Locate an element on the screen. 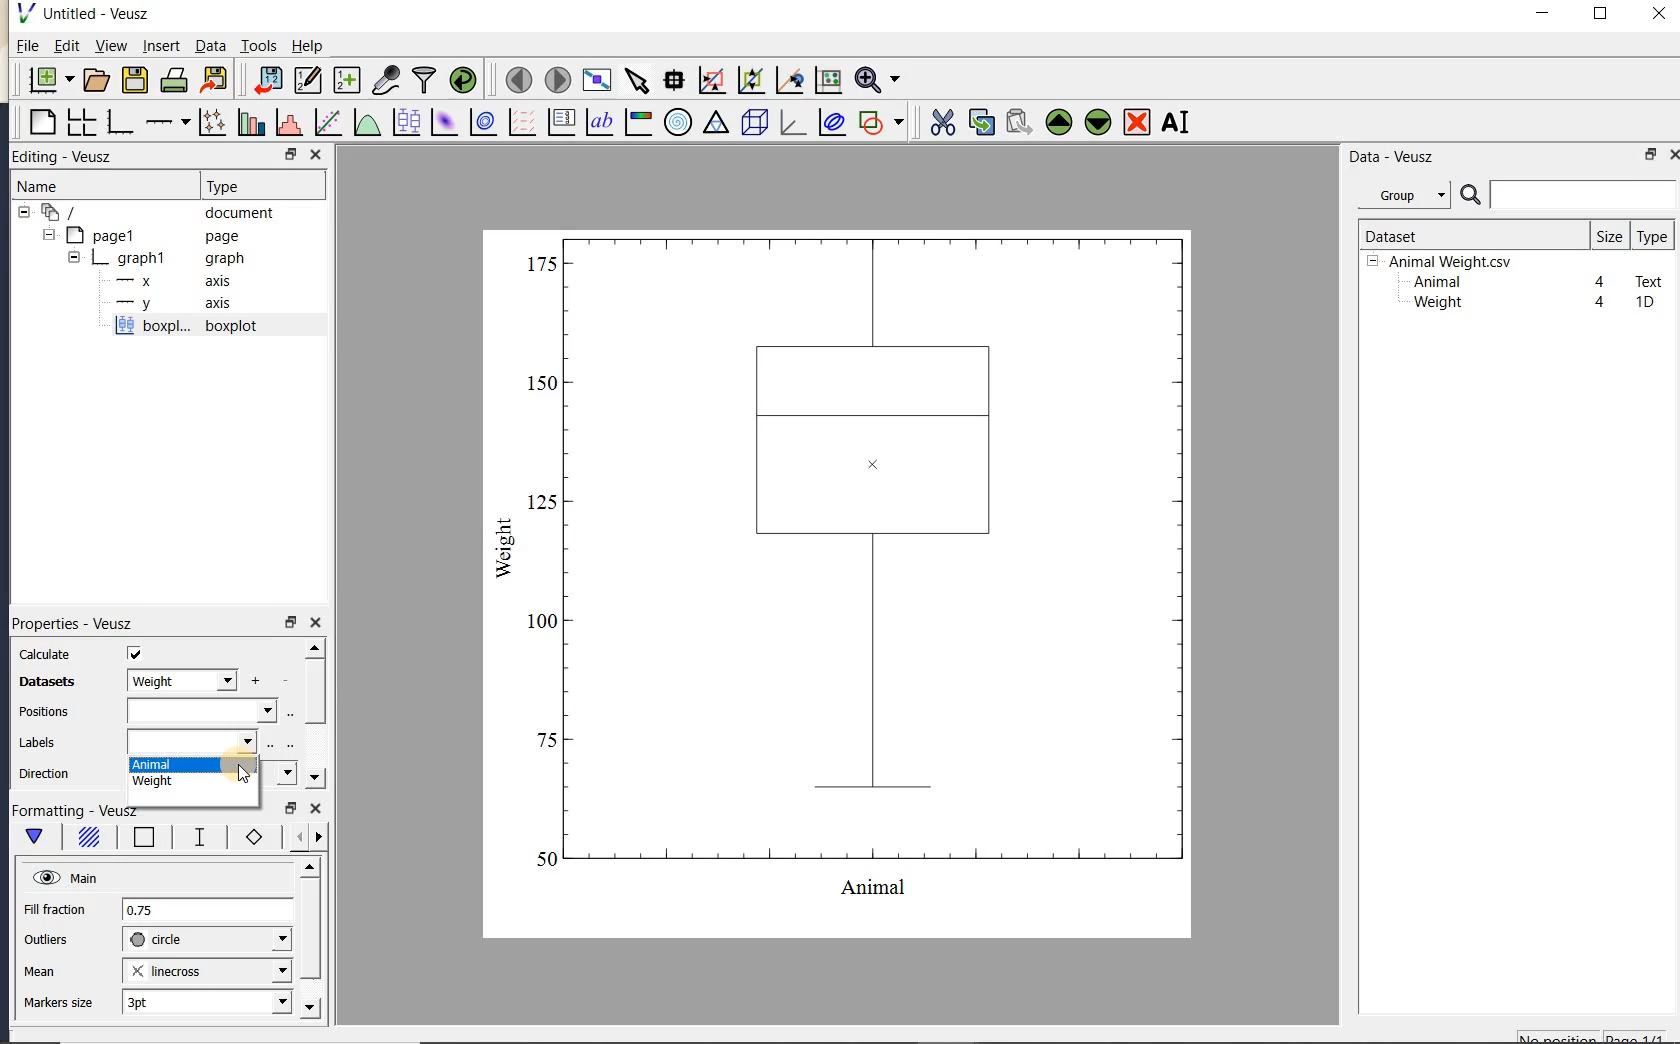 The height and width of the screenshot is (1044, 1680). Fill fraction is located at coordinates (55, 911).